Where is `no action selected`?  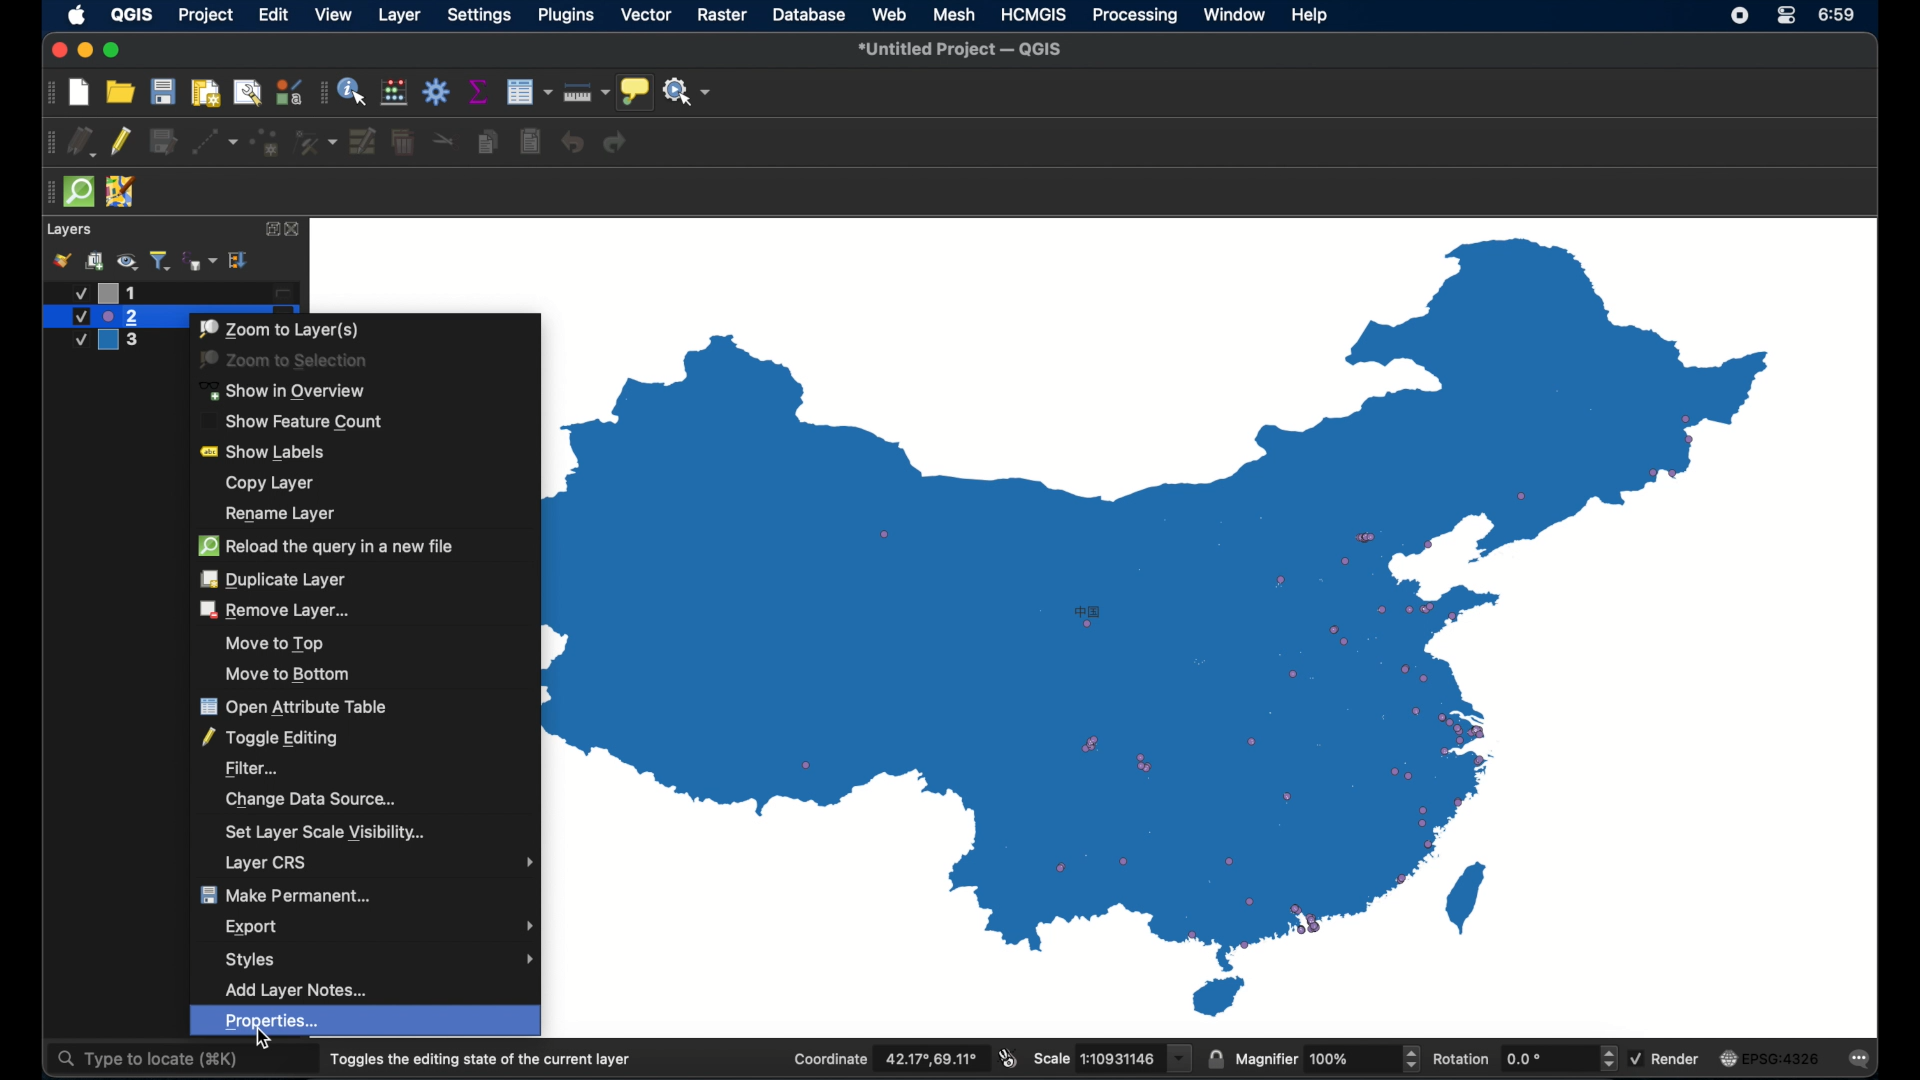 no action selected is located at coordinates (685, 89).